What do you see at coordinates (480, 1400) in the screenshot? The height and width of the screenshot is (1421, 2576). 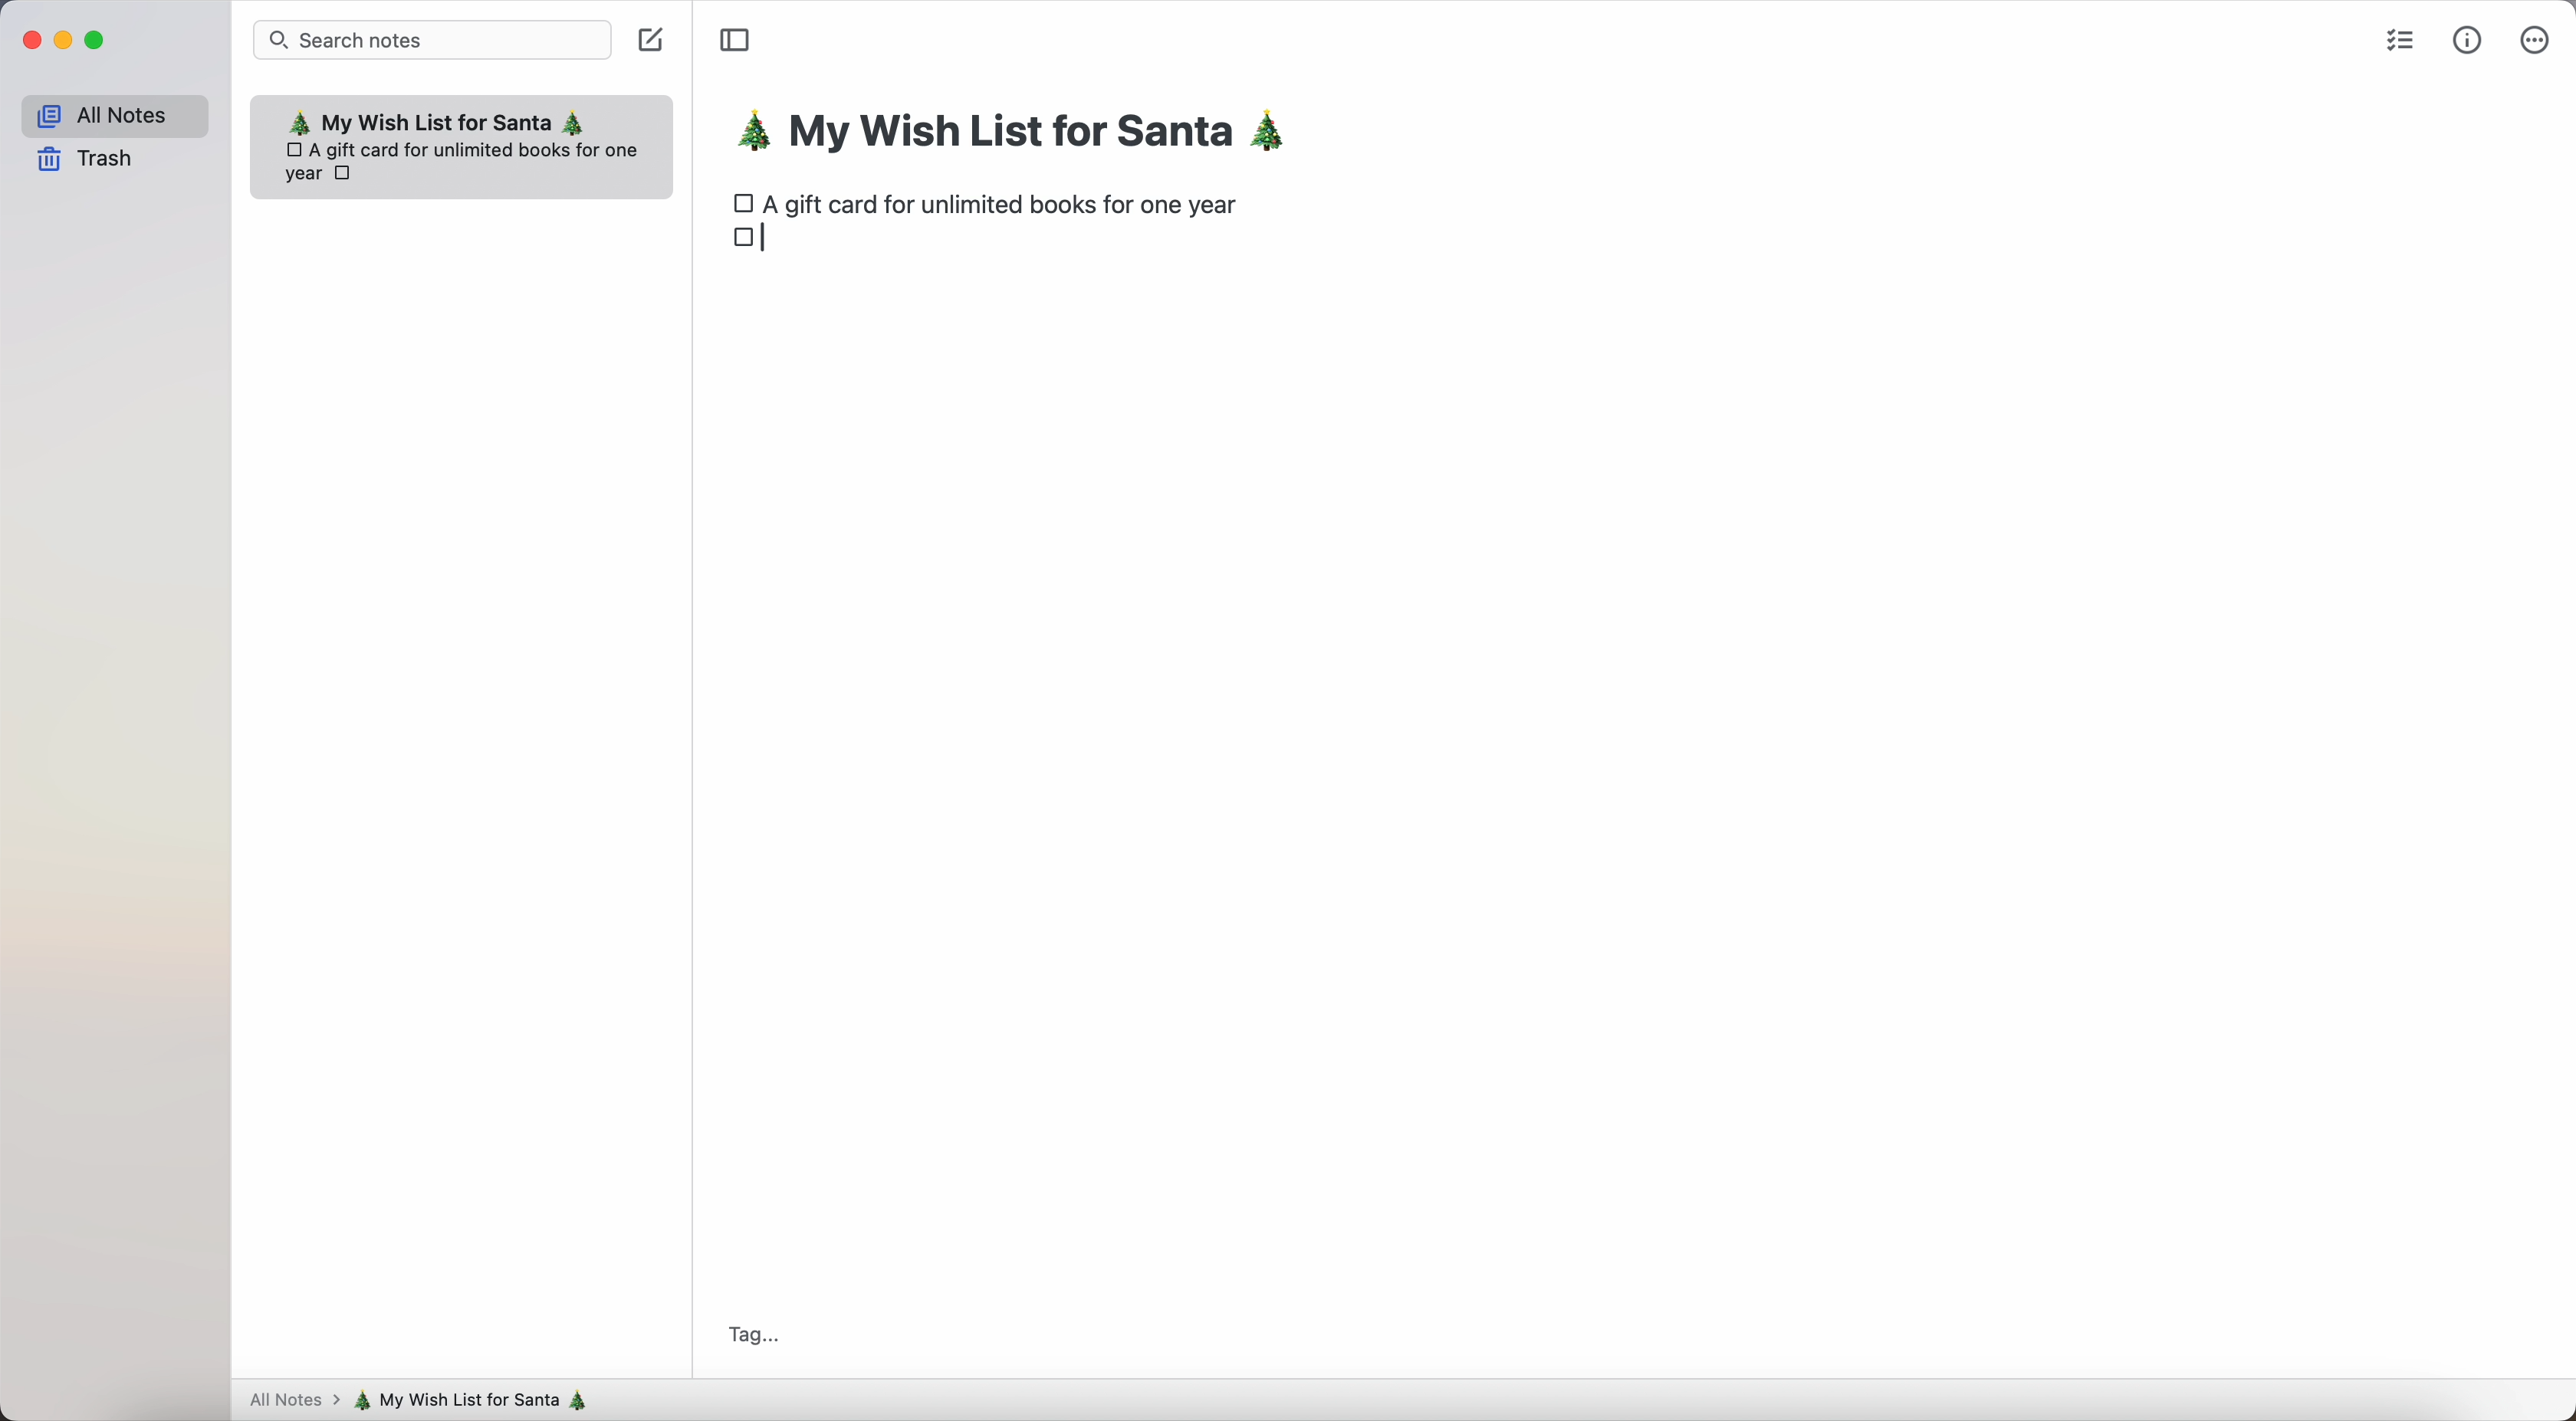 I see `my wish list for Santa` at bounding box center [480, 1400].